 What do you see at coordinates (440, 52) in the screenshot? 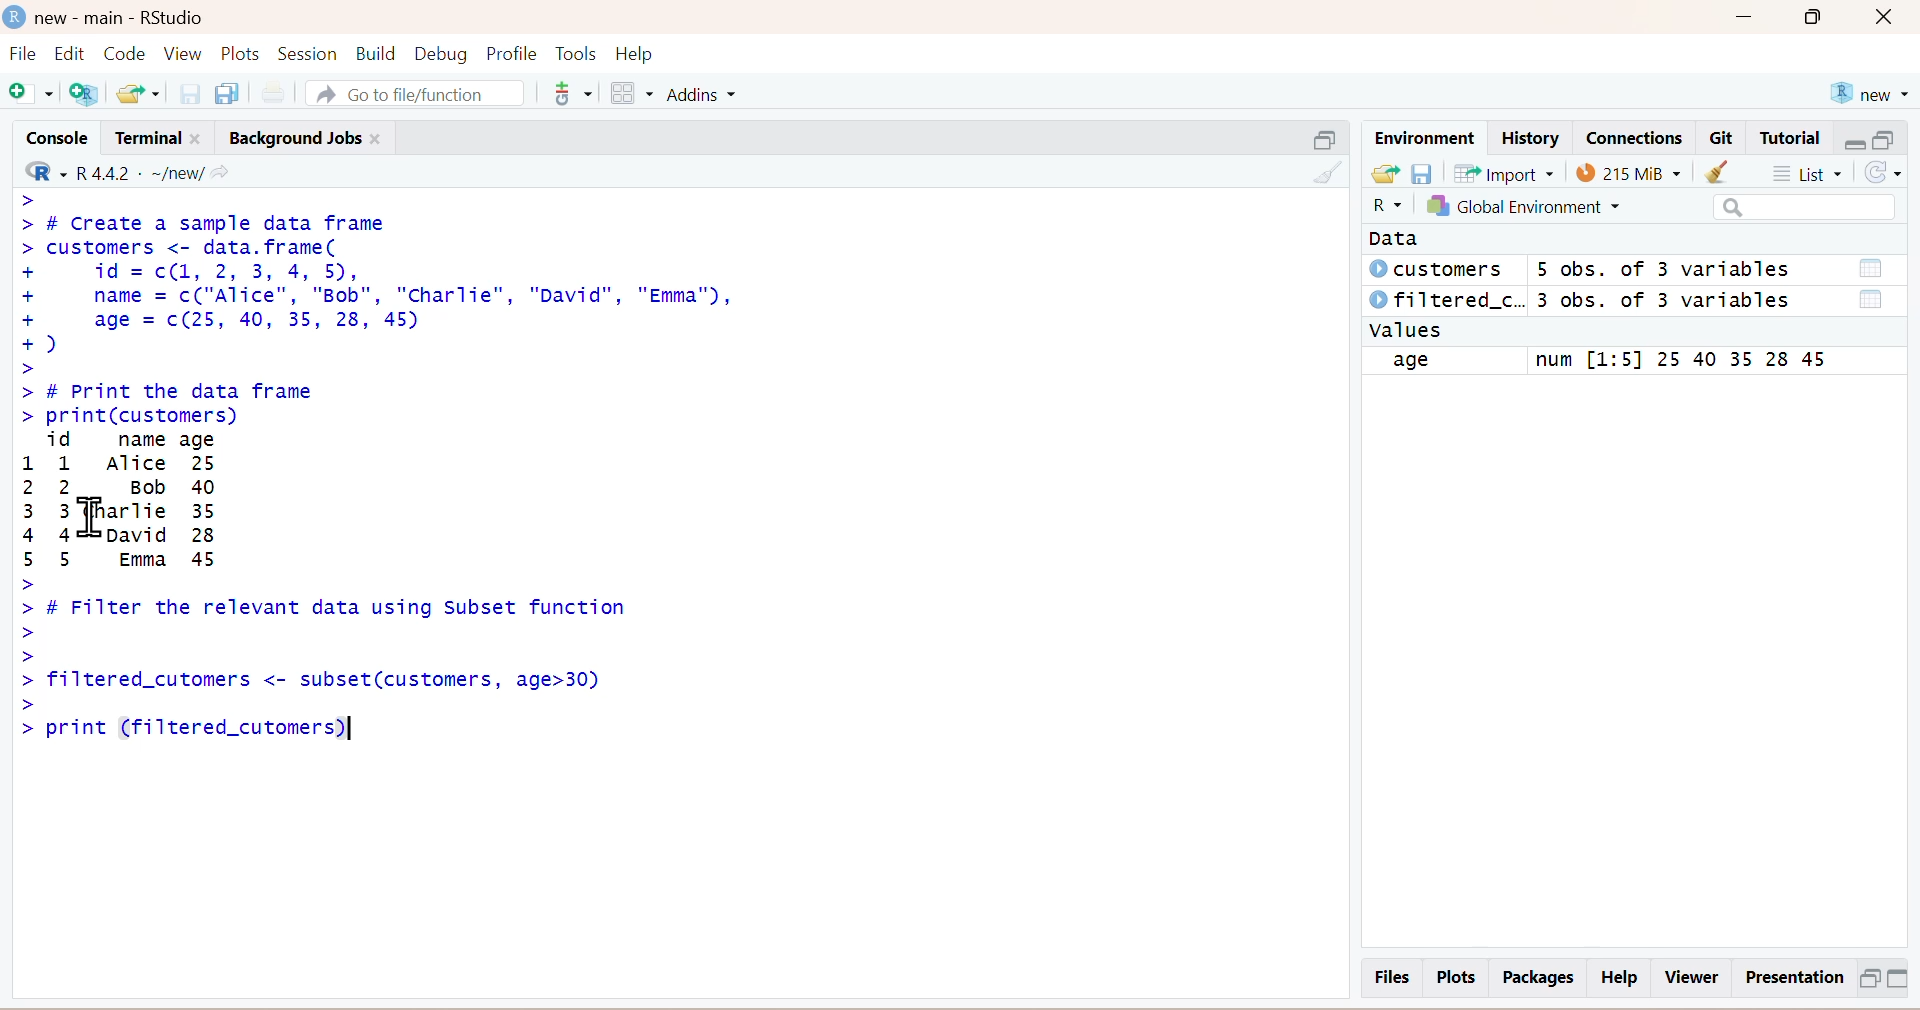
I see `Debug` at bounding box center [440, 52].